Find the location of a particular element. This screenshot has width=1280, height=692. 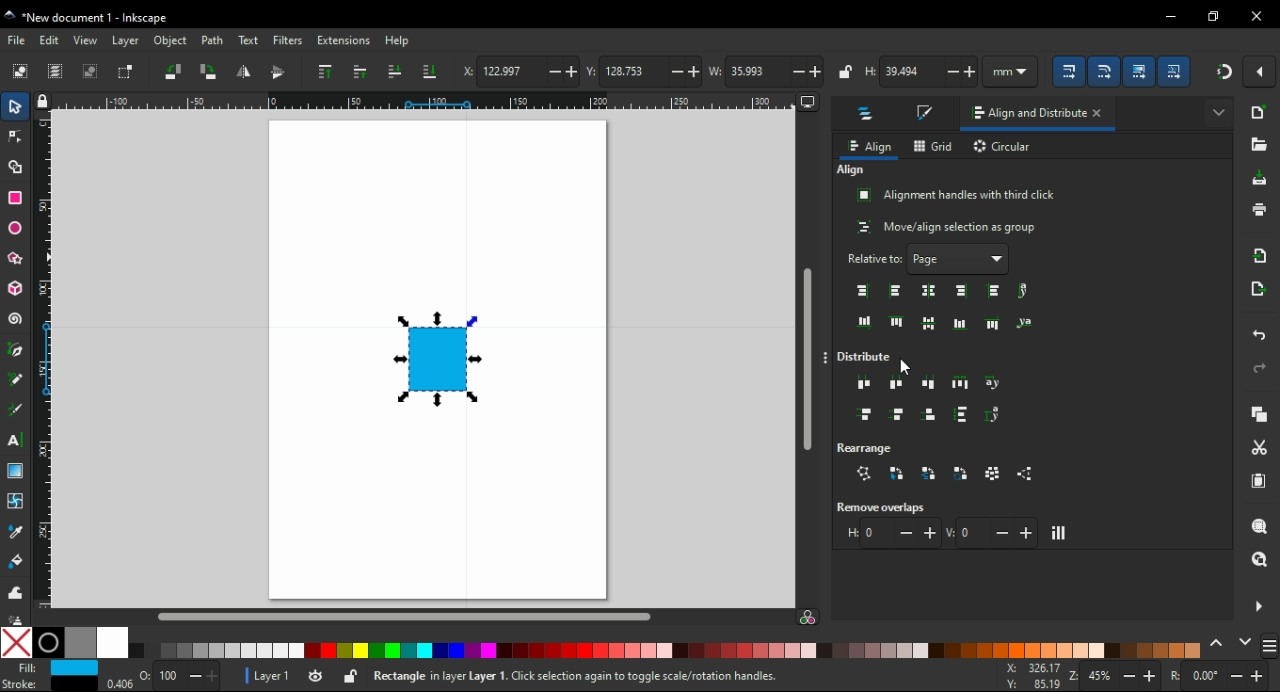

layer is located at coordinates (126, 41).